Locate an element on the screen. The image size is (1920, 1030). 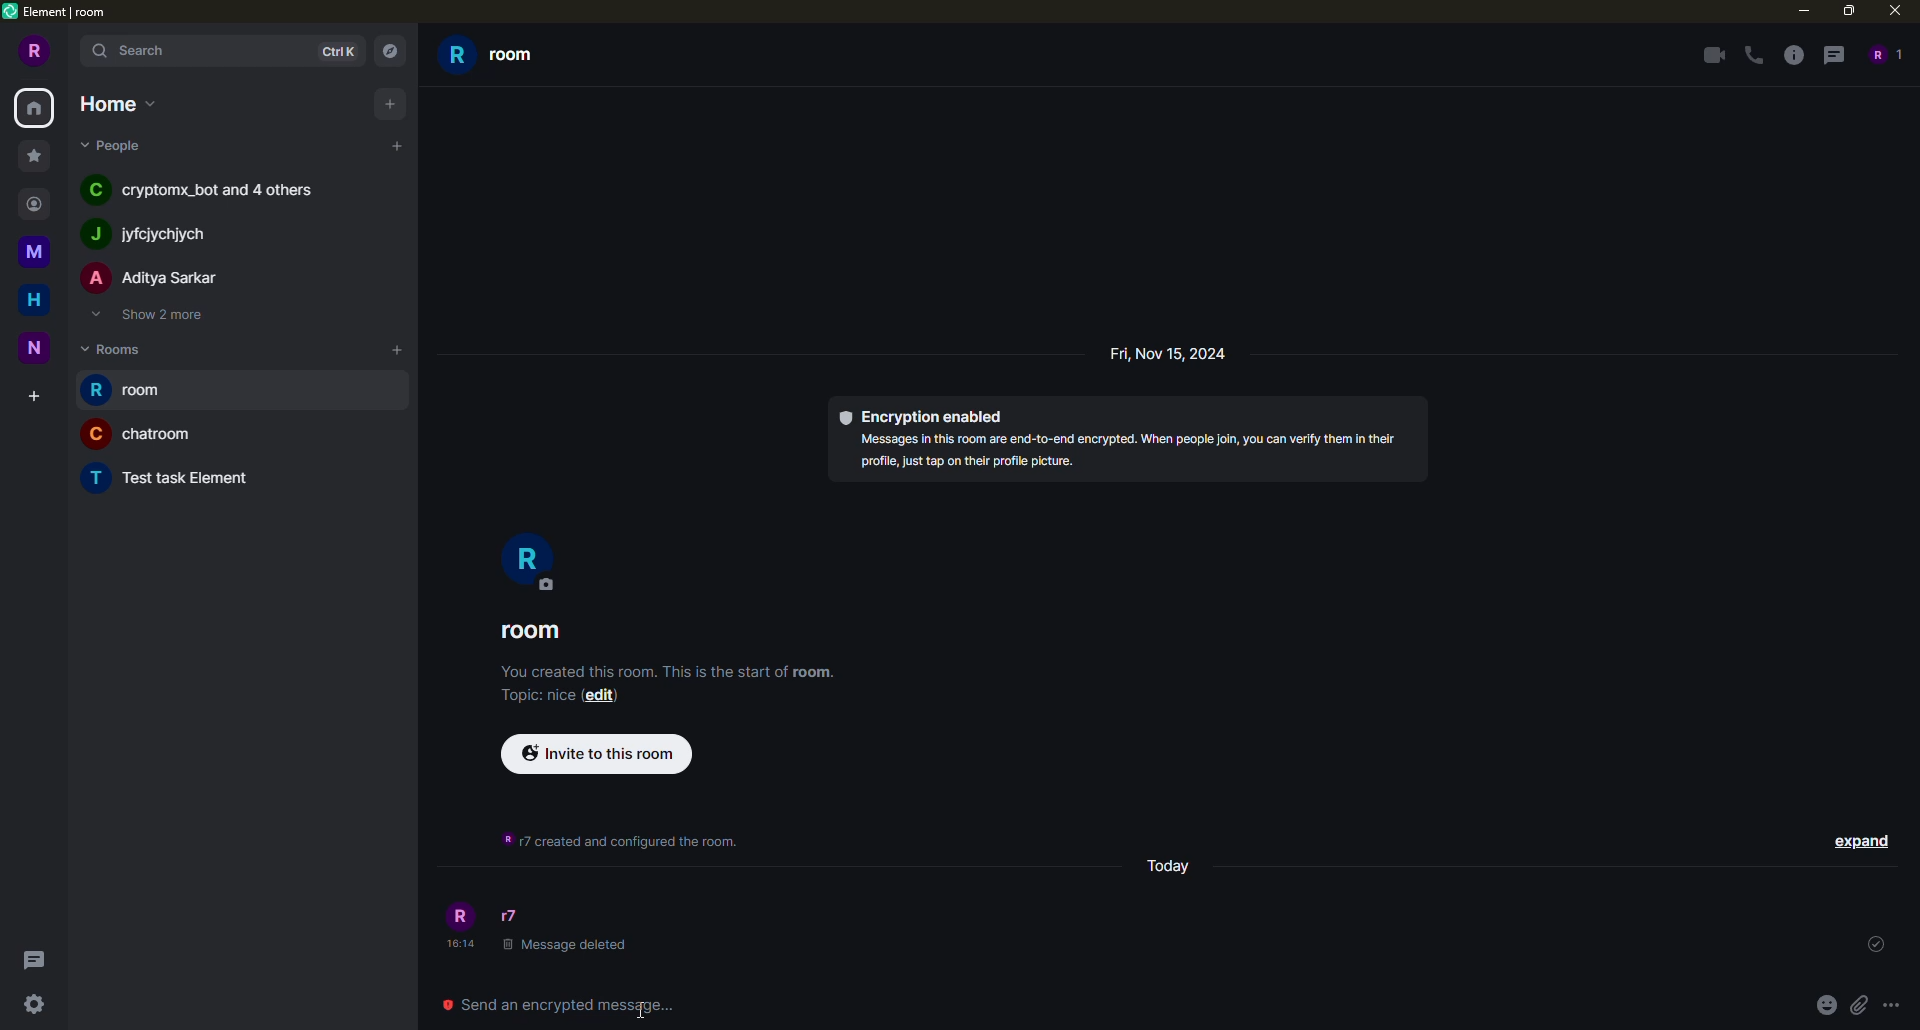
add is located at coordinates (397, 146).